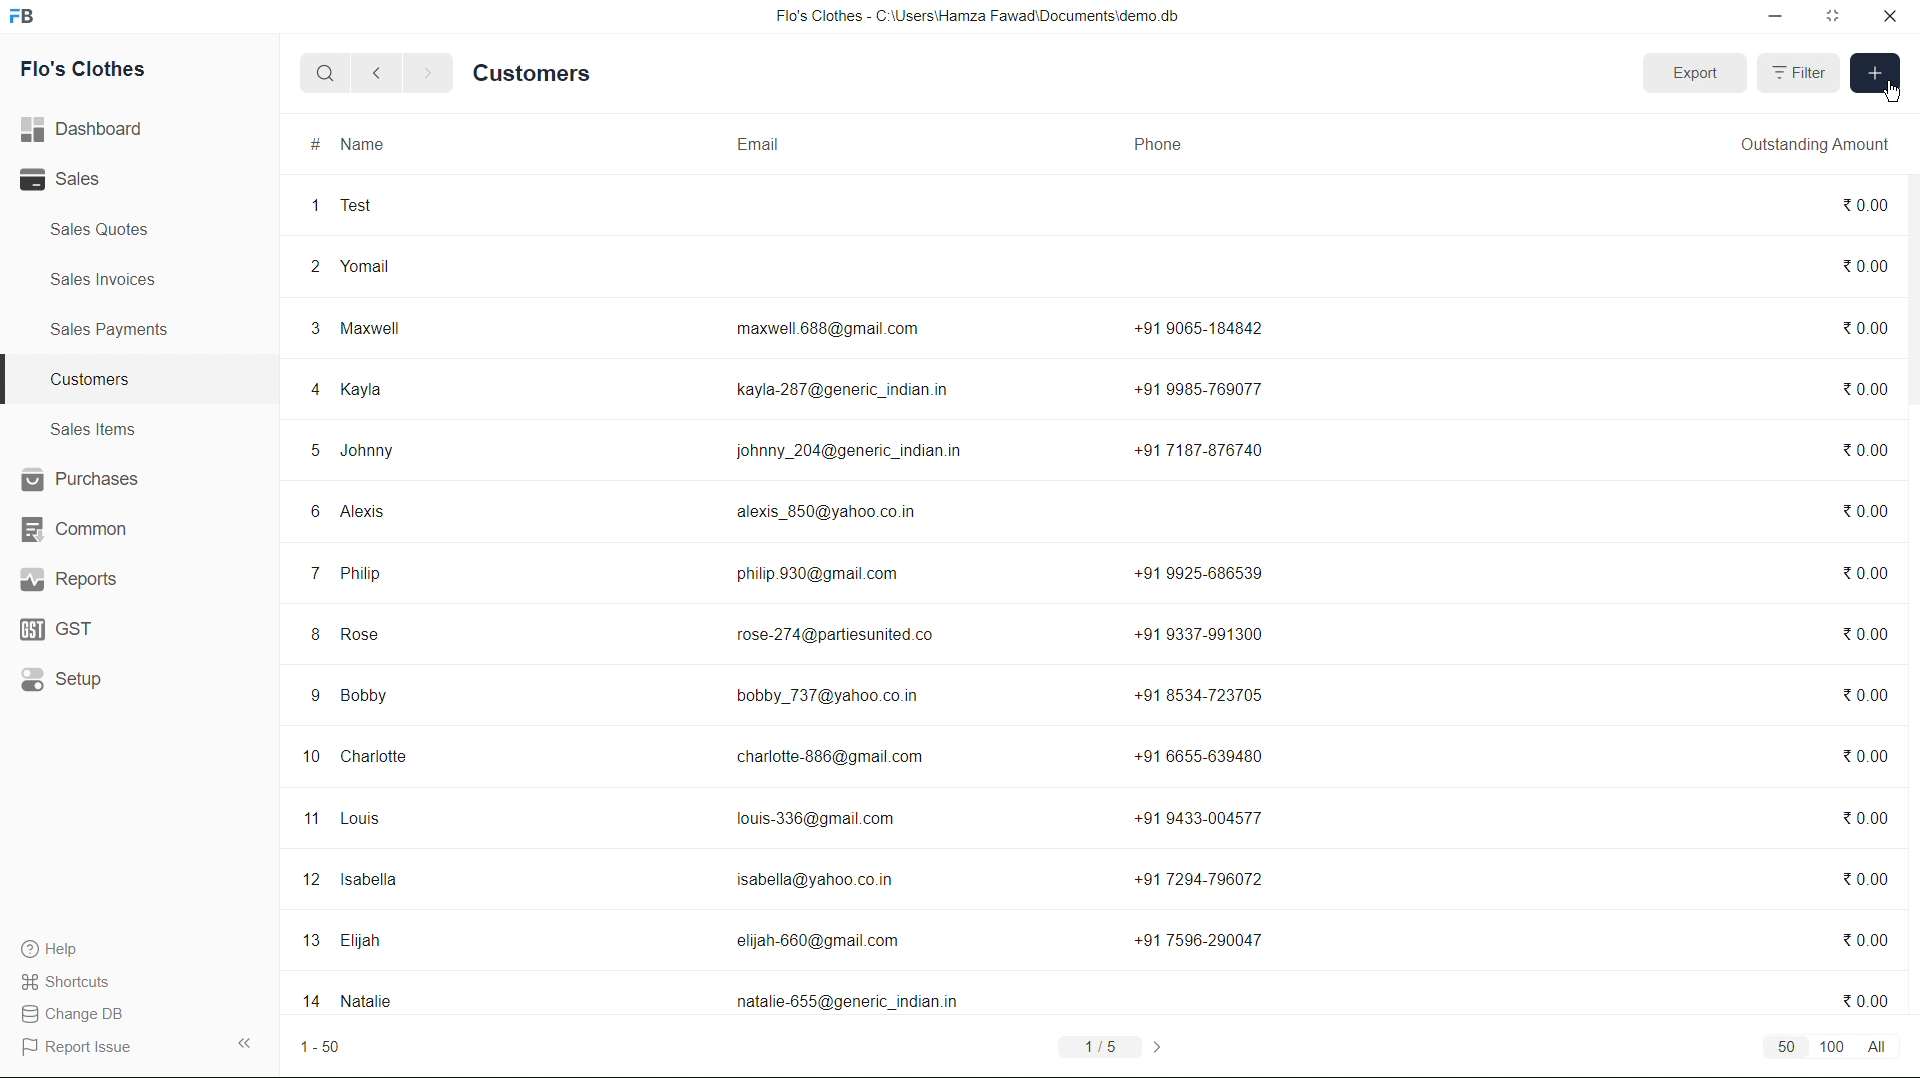 Image resolution: width=1920 pixels, height=1078 pixels. Describe the element at coordinates (82, 479) in the screenshot. I see `Purchases` at that location.